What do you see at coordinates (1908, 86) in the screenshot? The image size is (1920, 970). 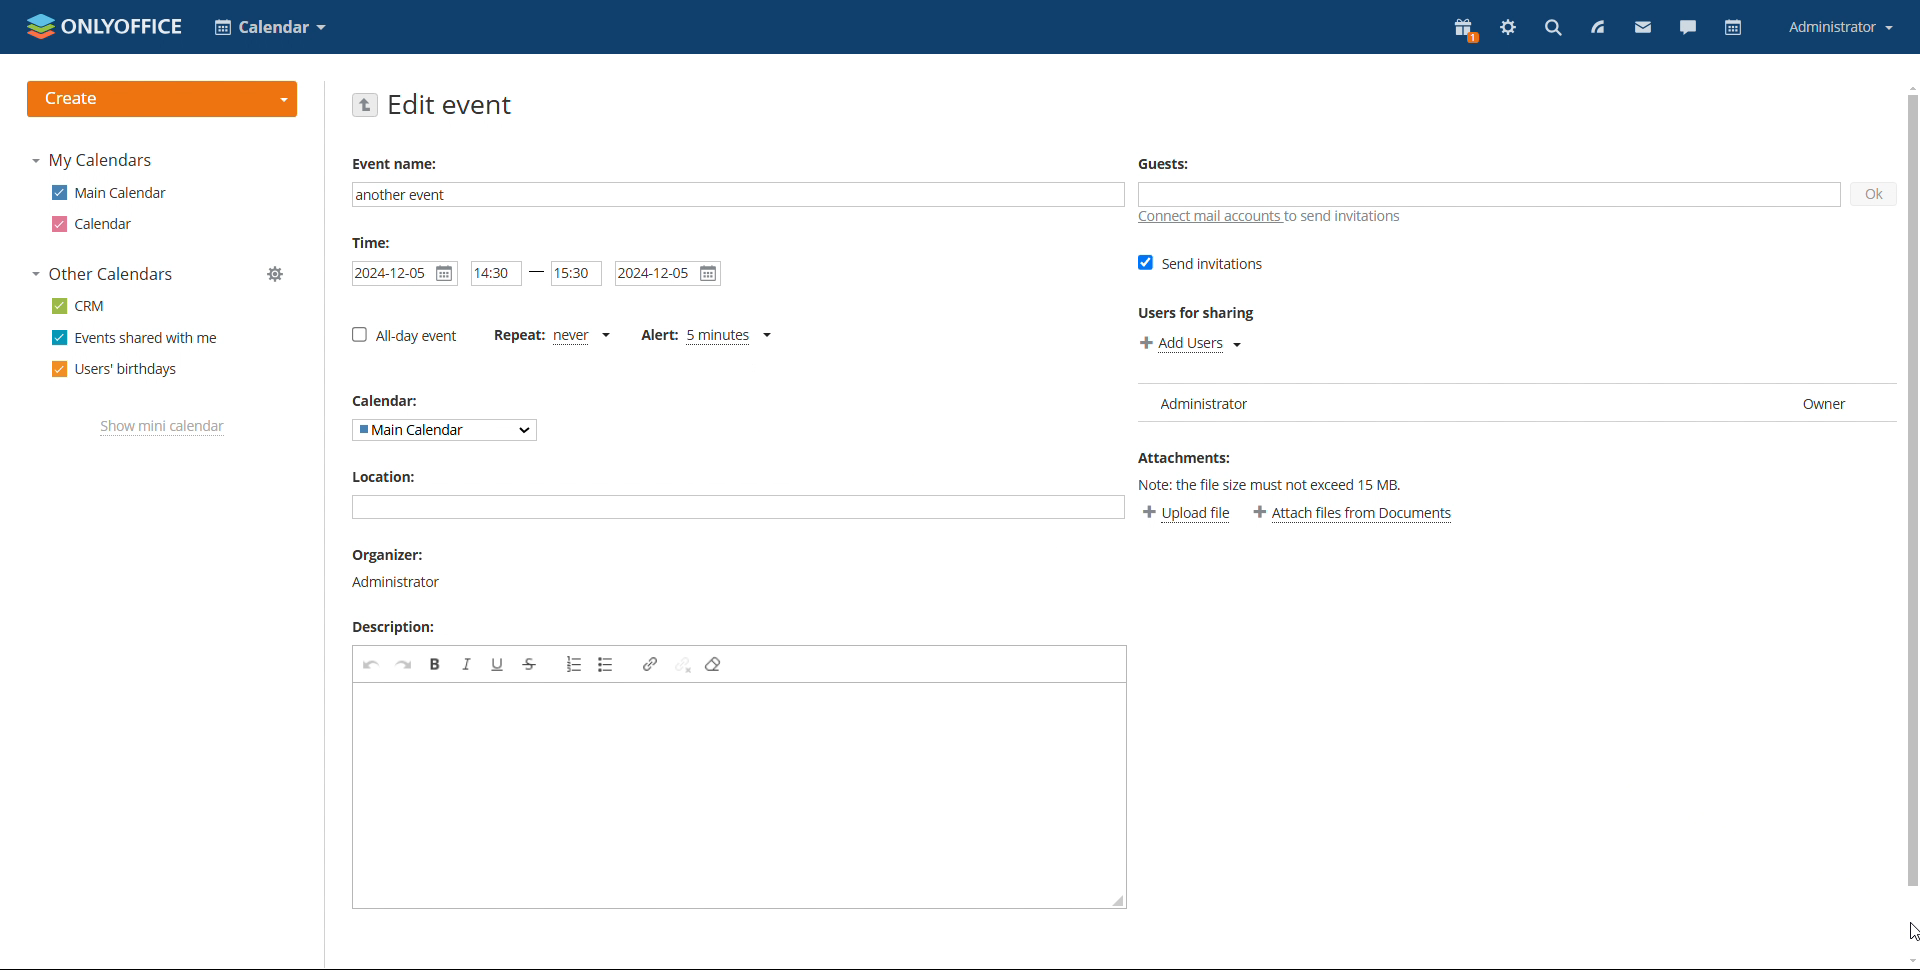 I see `scroll up` at bounding box center [1908, 86].